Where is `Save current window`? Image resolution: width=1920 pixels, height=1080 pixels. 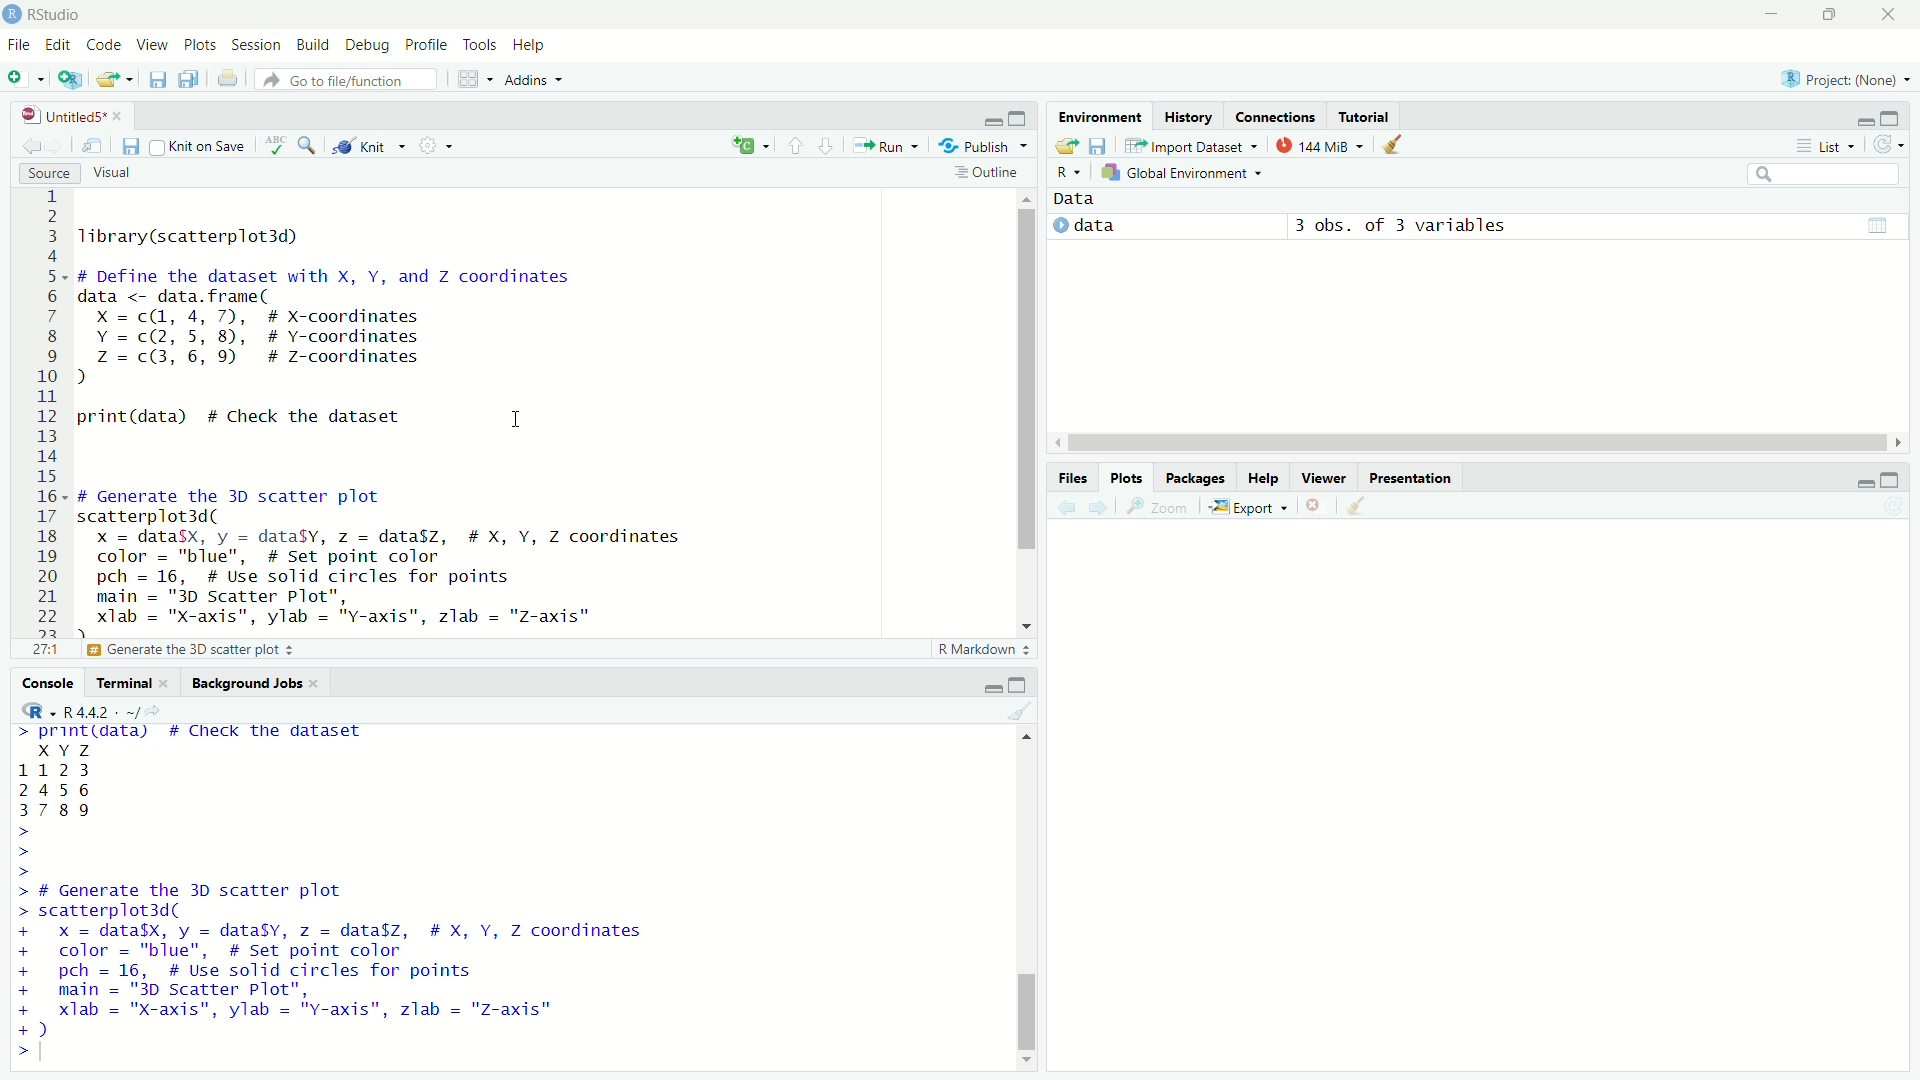 Save current window is located at coordinates (130, 146).